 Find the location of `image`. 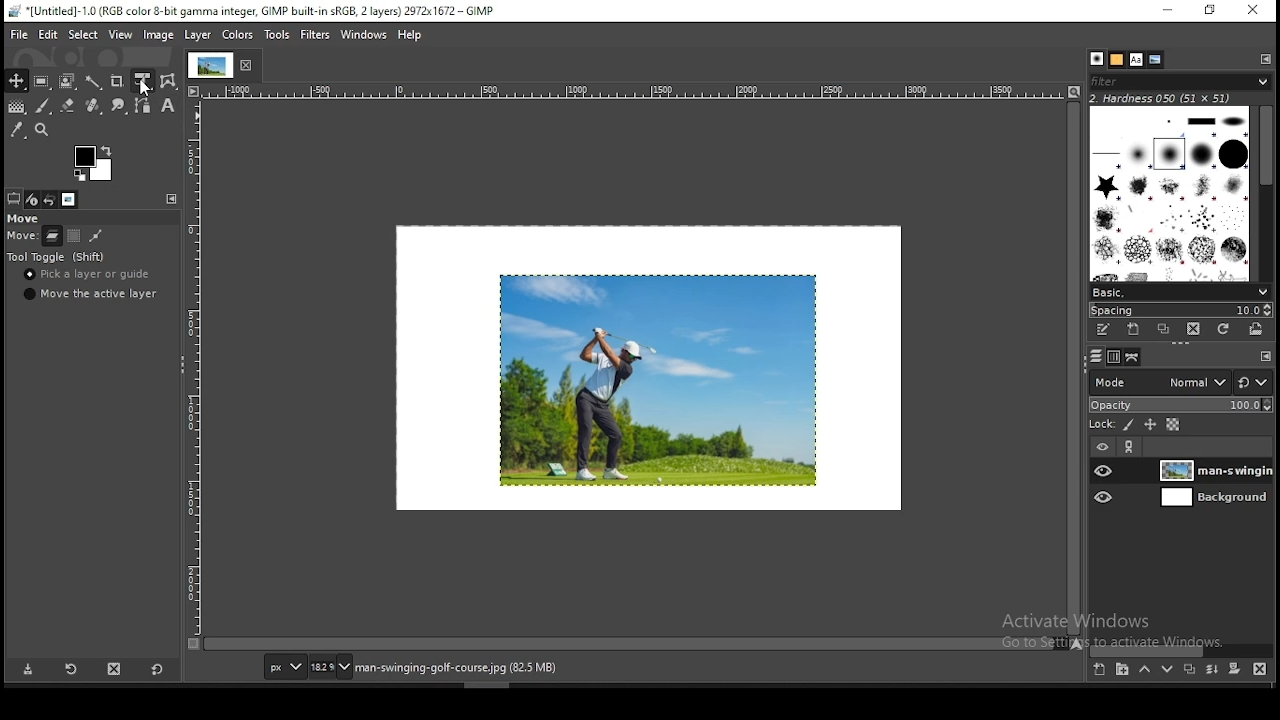

image is located at coordinates (158, 35).